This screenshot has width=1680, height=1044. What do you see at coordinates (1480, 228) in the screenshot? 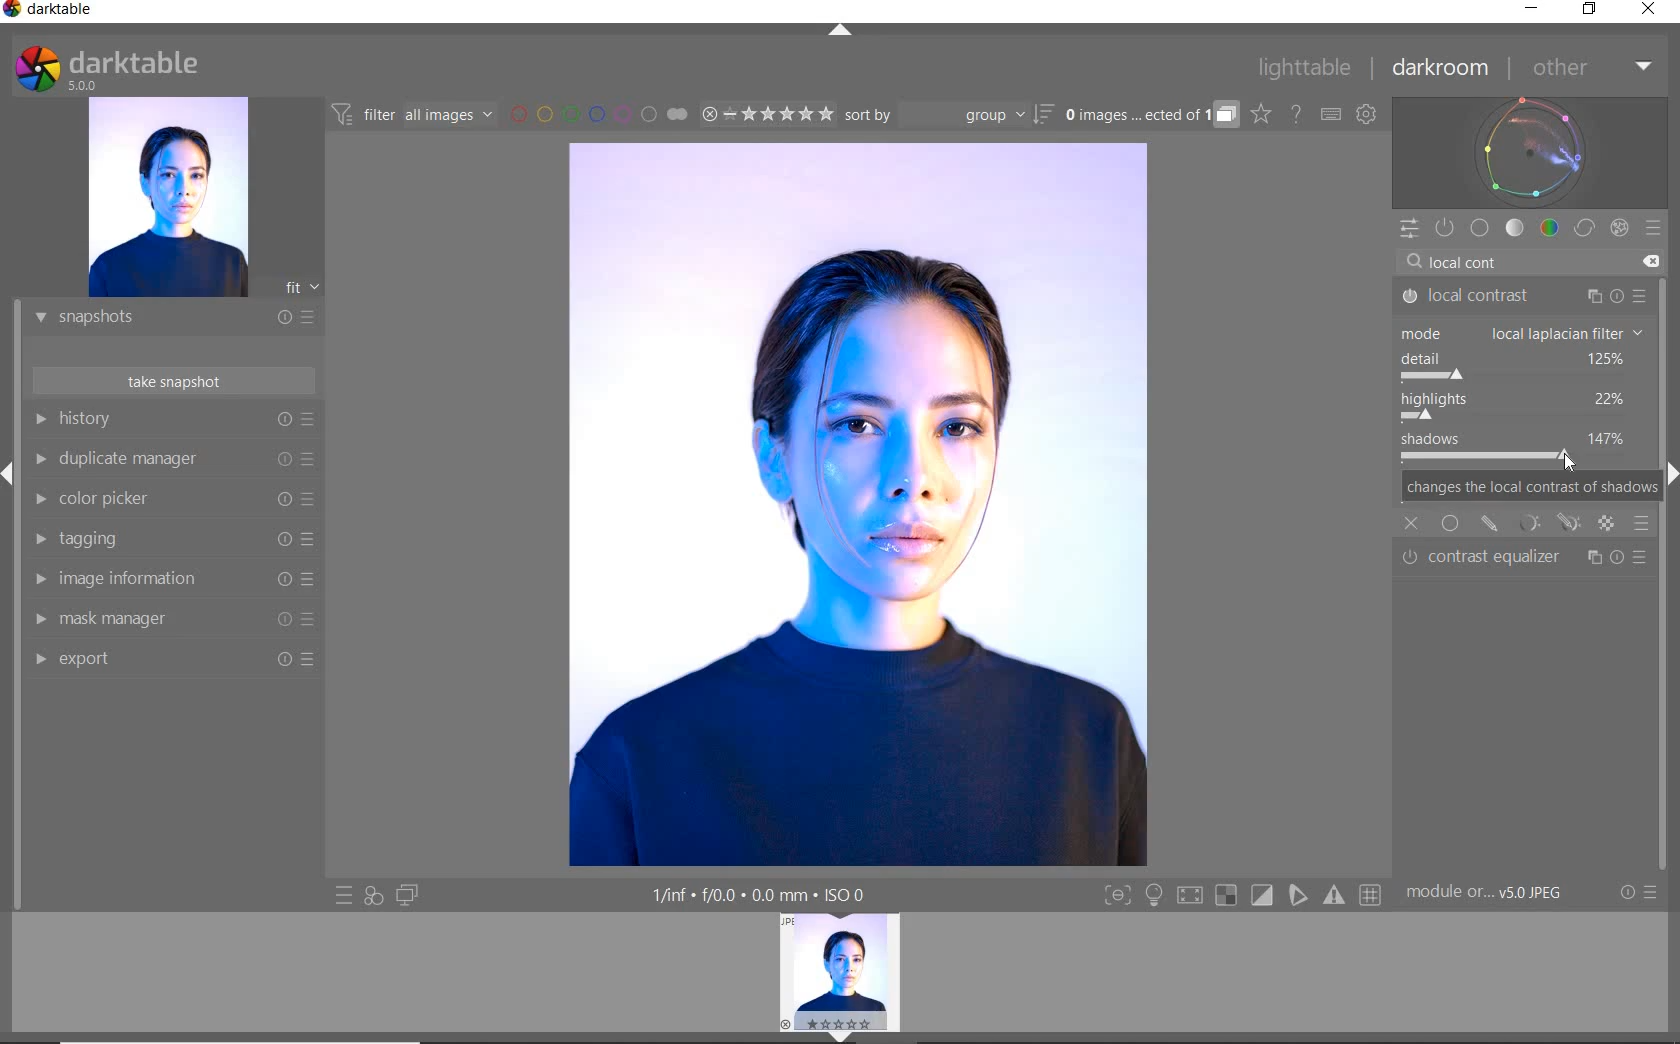
I see `BASE` at bounding box center [1480, 228].